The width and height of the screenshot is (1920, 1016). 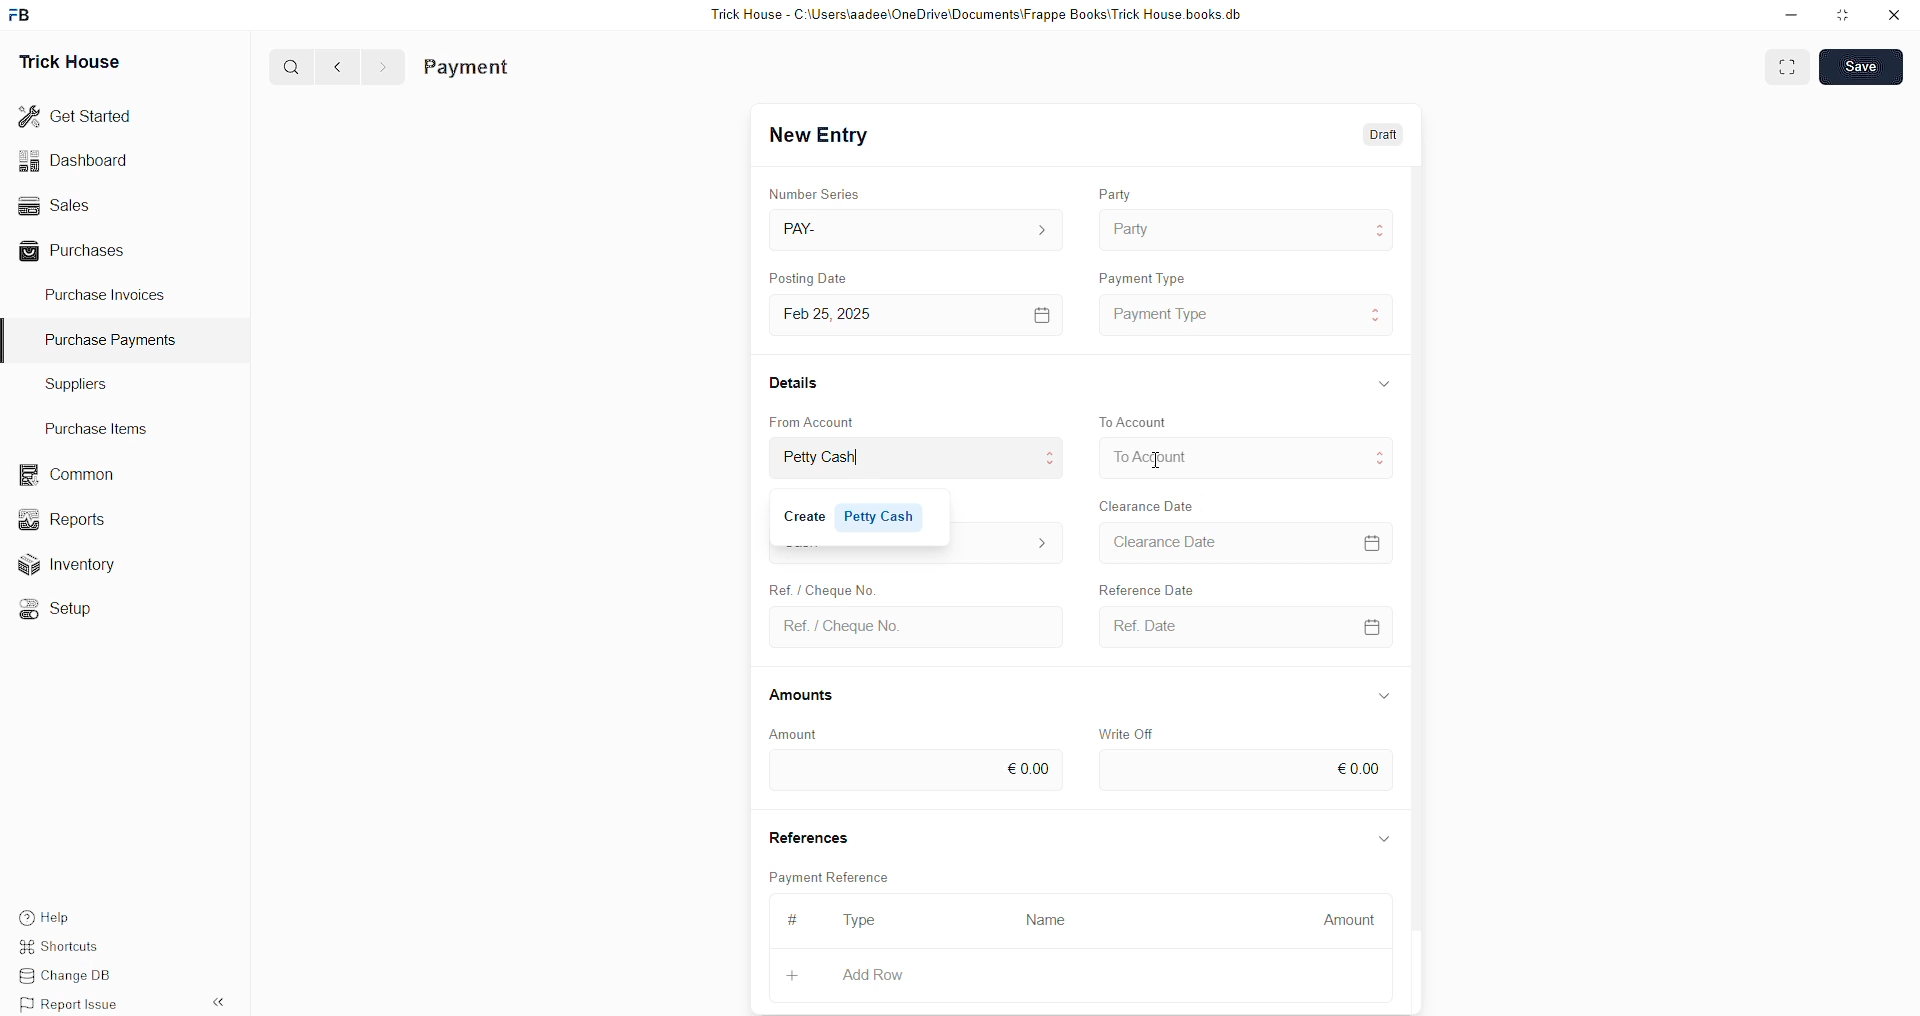 I want to click on Details, so click(x=798, y=381).